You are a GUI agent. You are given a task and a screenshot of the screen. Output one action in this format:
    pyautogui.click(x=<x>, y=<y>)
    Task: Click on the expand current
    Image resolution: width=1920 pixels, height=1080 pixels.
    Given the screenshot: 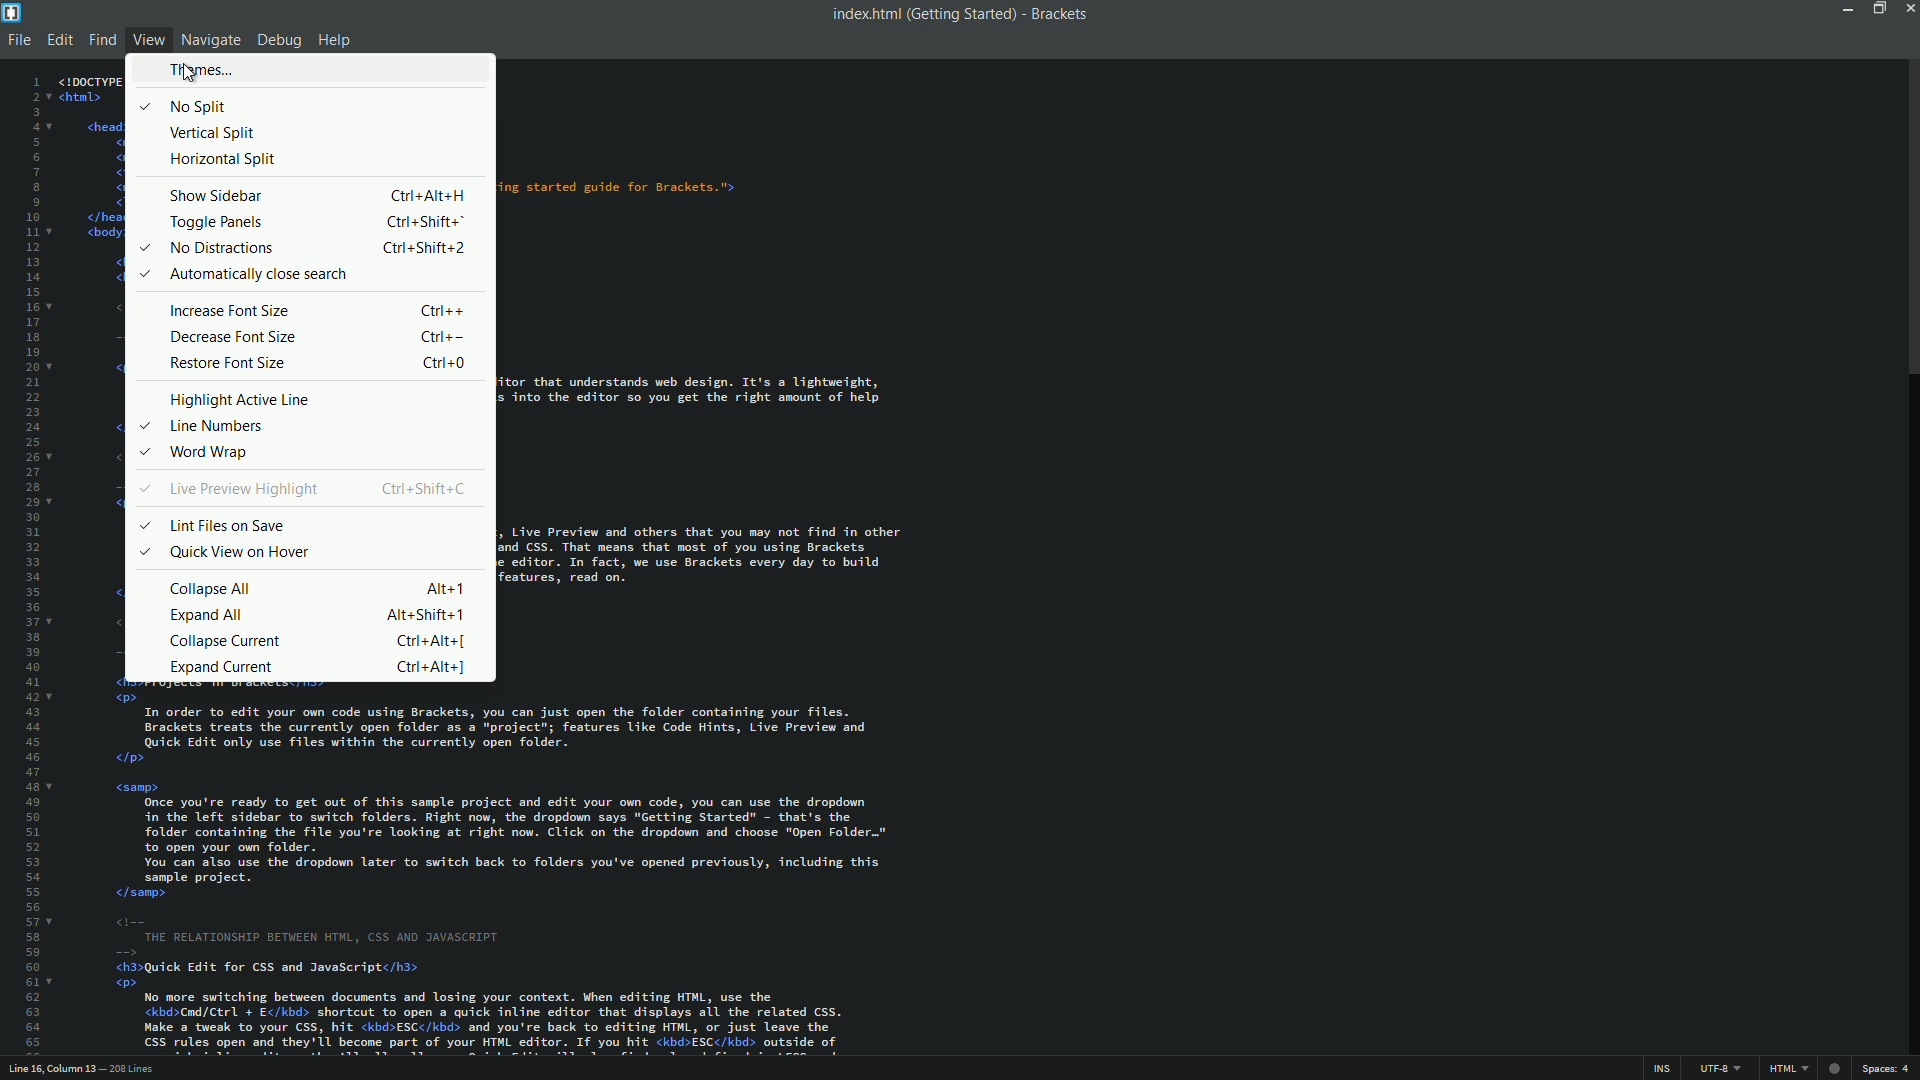 What is the action you would take?
    pyautogui.click(x=222, y=666)
    